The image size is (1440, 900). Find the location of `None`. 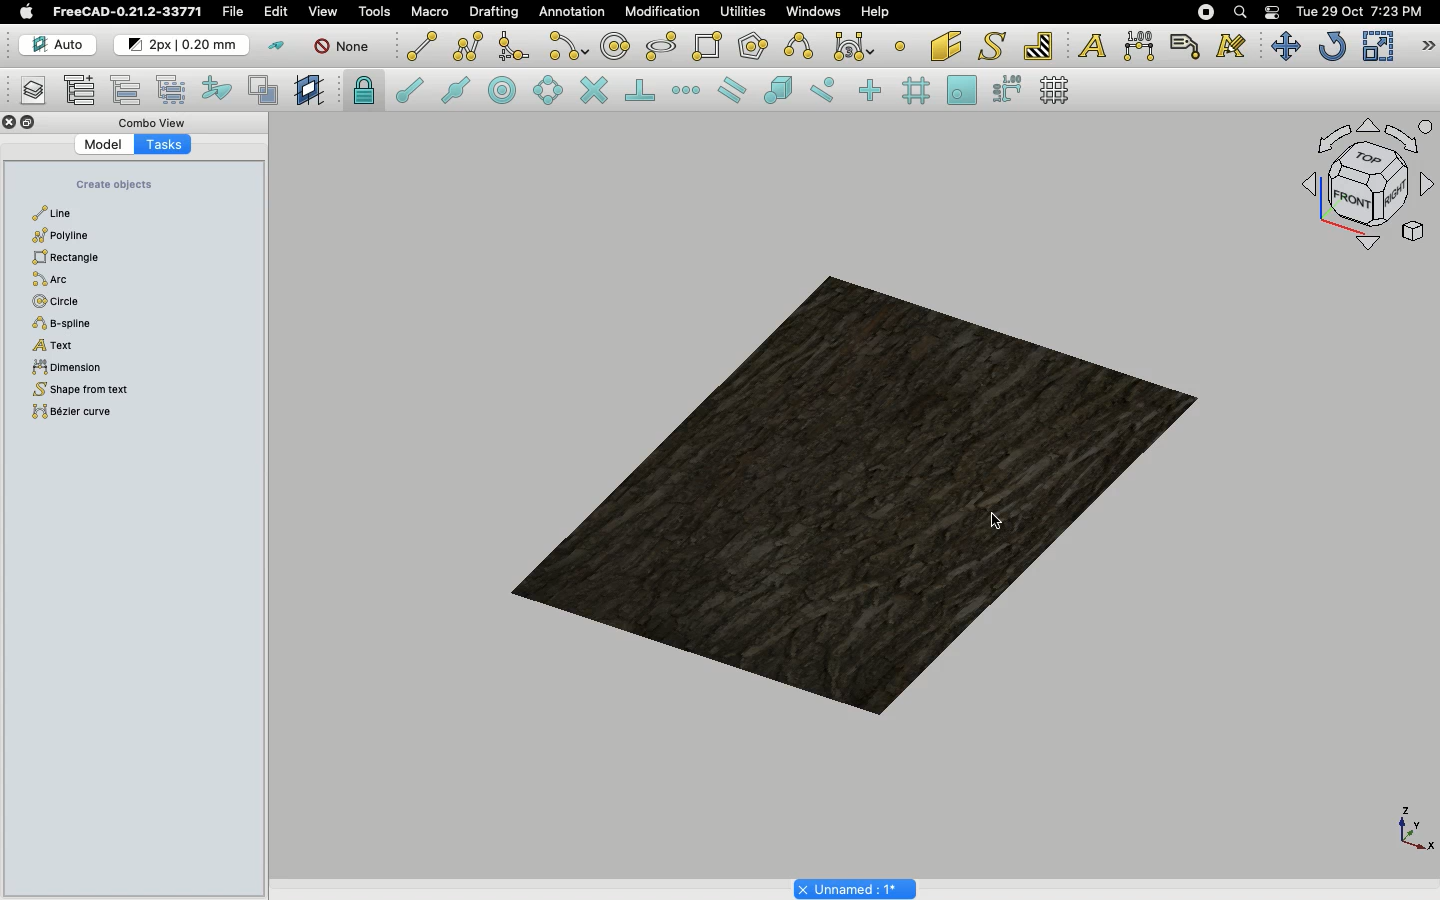

None is located at coordinates (341, 48).